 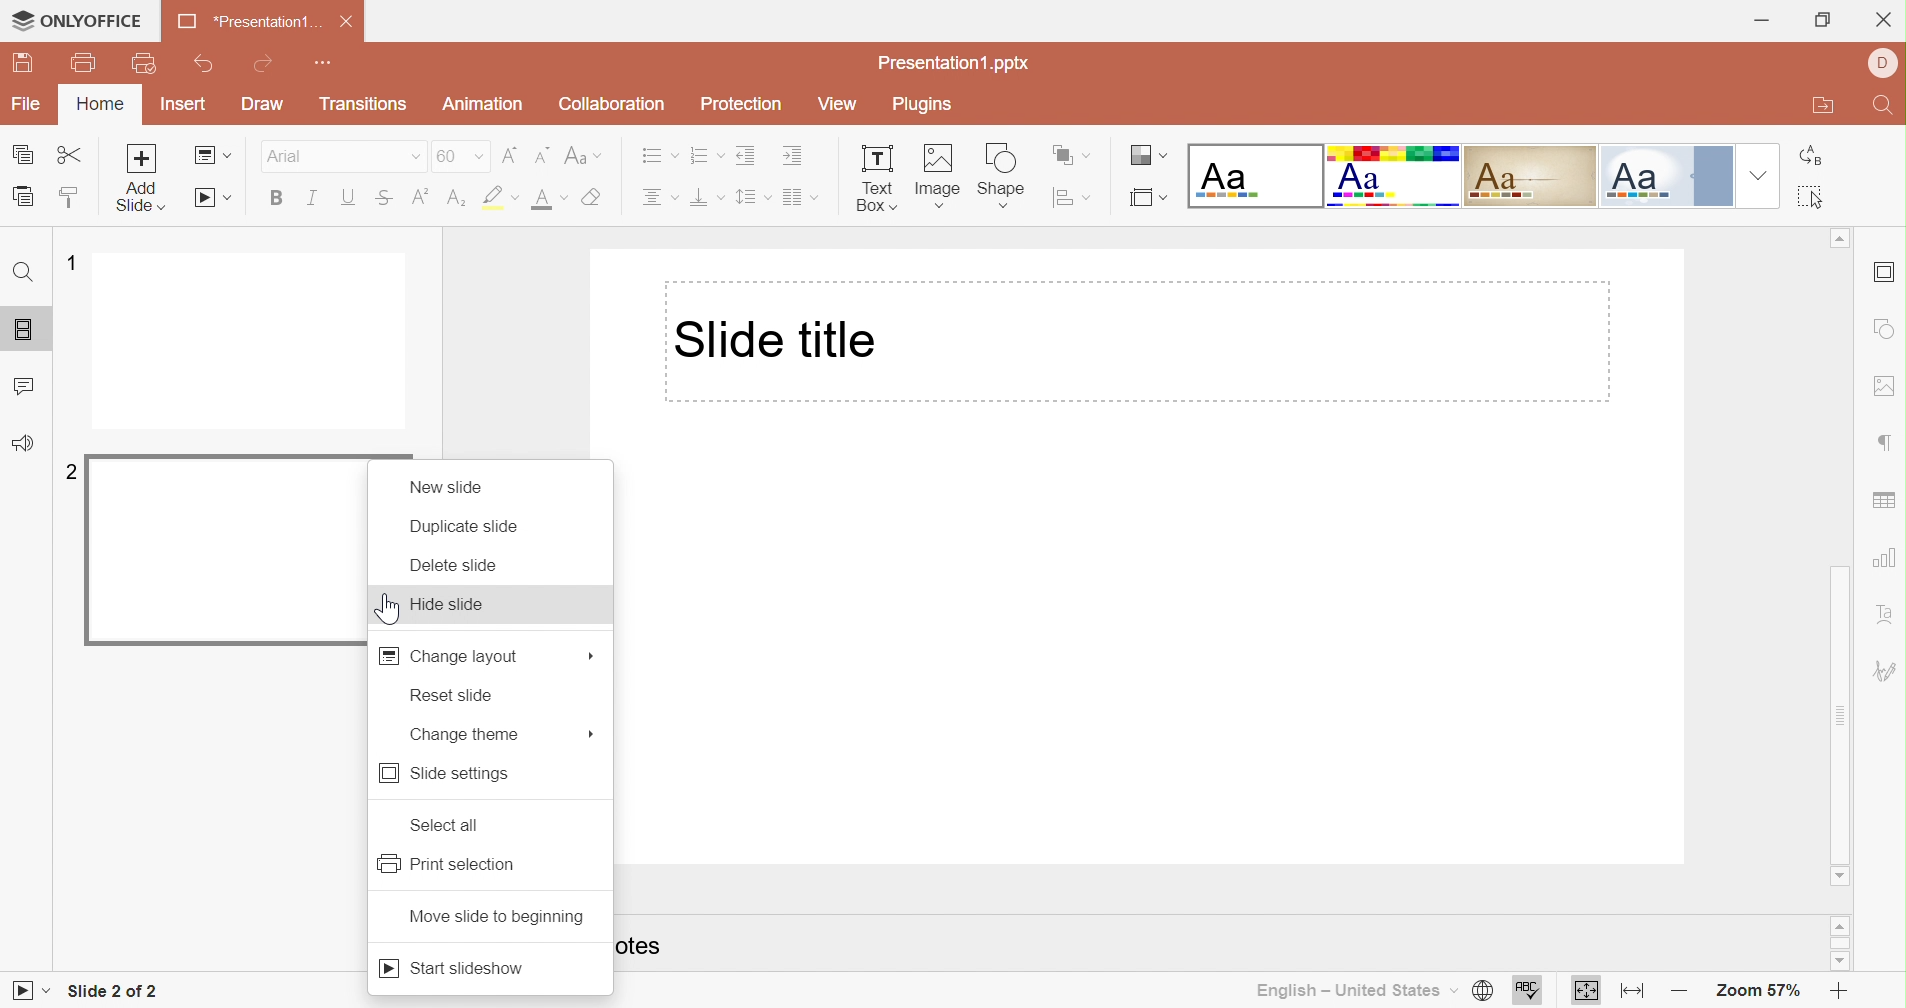 I want to click on Scroll bar, so click(x=1836, y=712).